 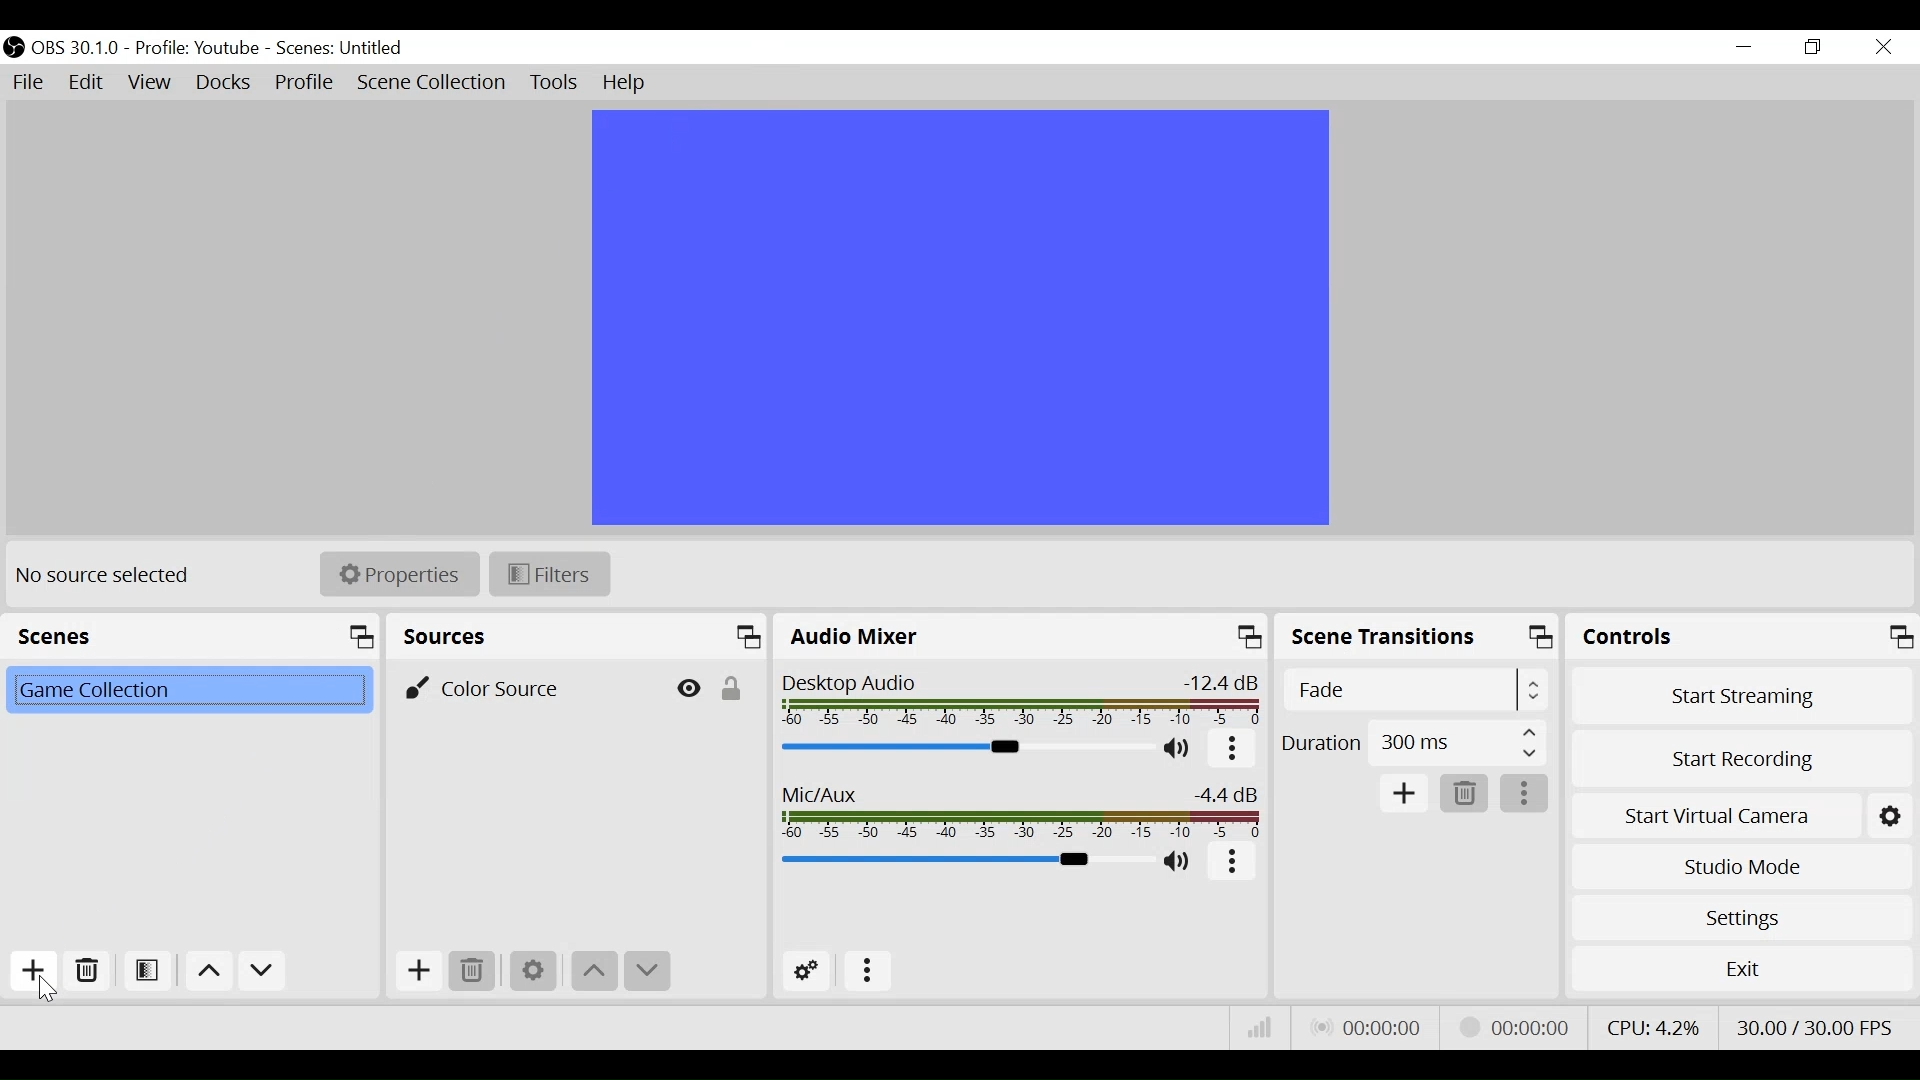 What do you see at coordinates (1022, 702) in the screenshot?
I see `Desktop Audio` at bounding box center [1022, 702].